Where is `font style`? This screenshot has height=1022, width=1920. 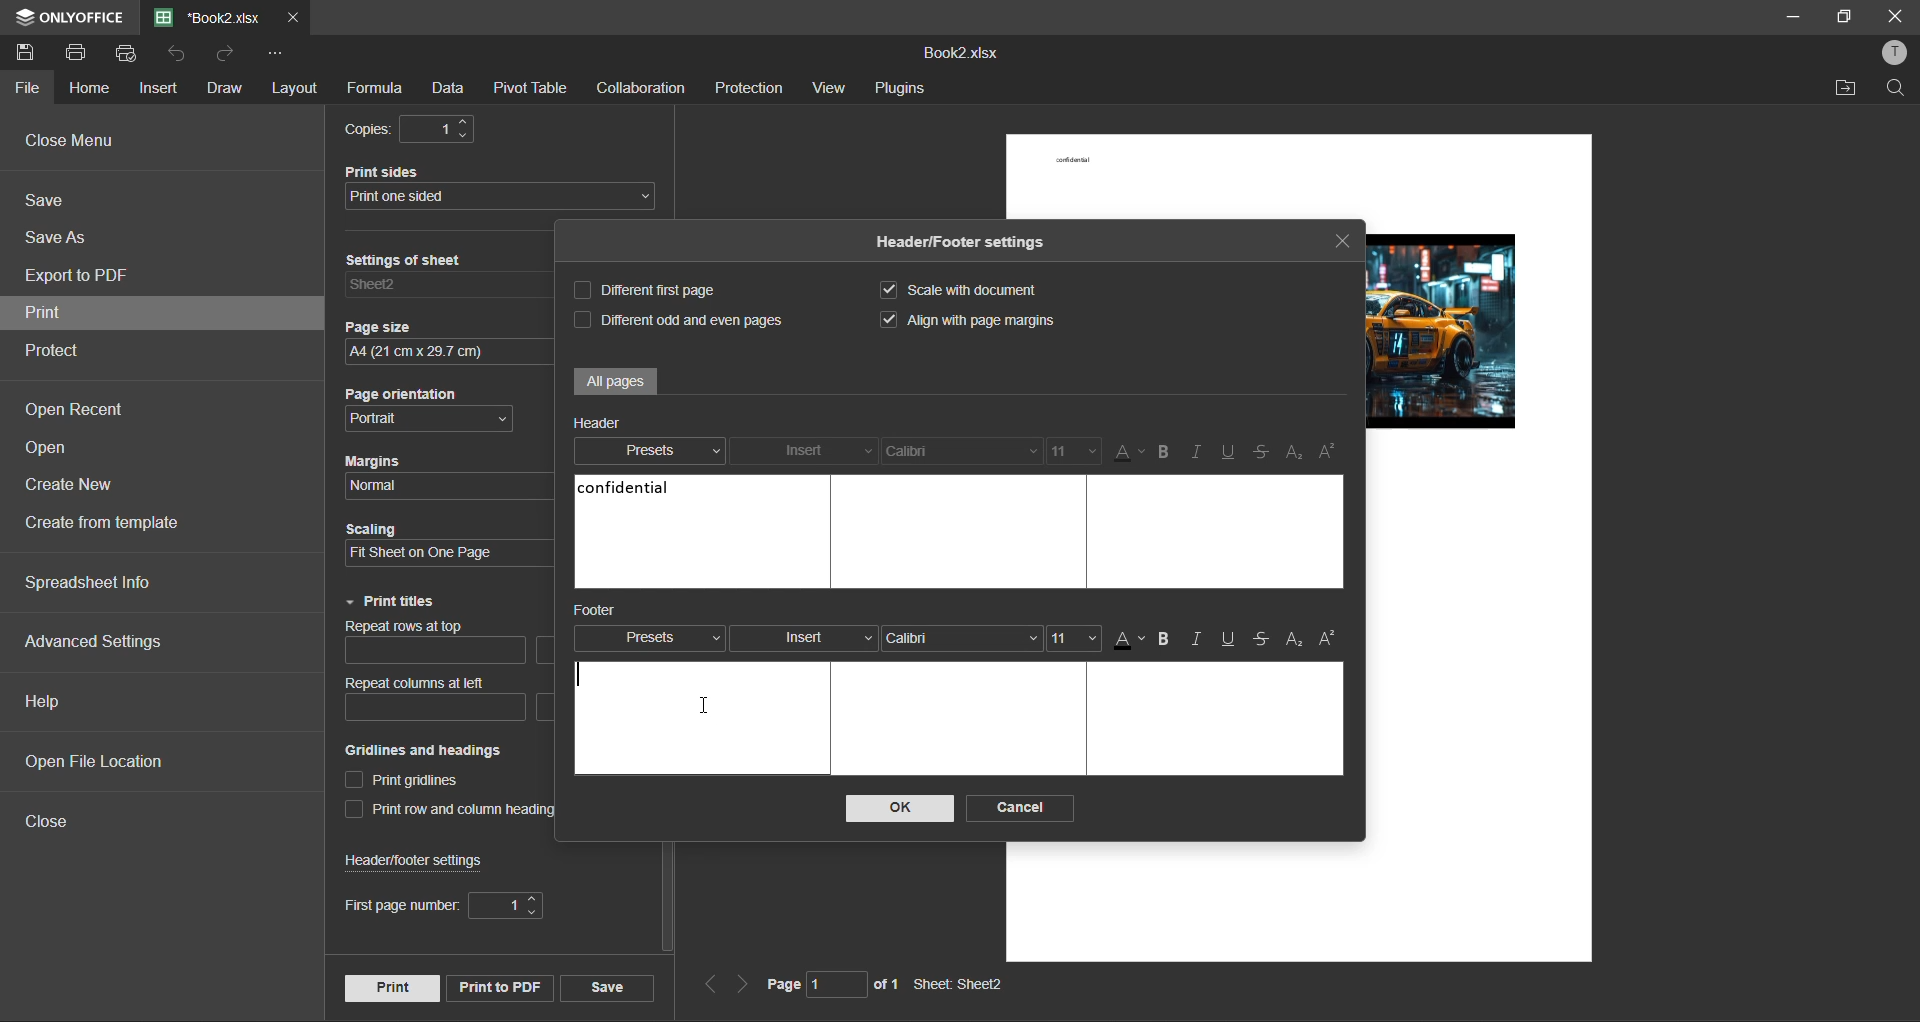 font style is located at coordinates (962, 639).